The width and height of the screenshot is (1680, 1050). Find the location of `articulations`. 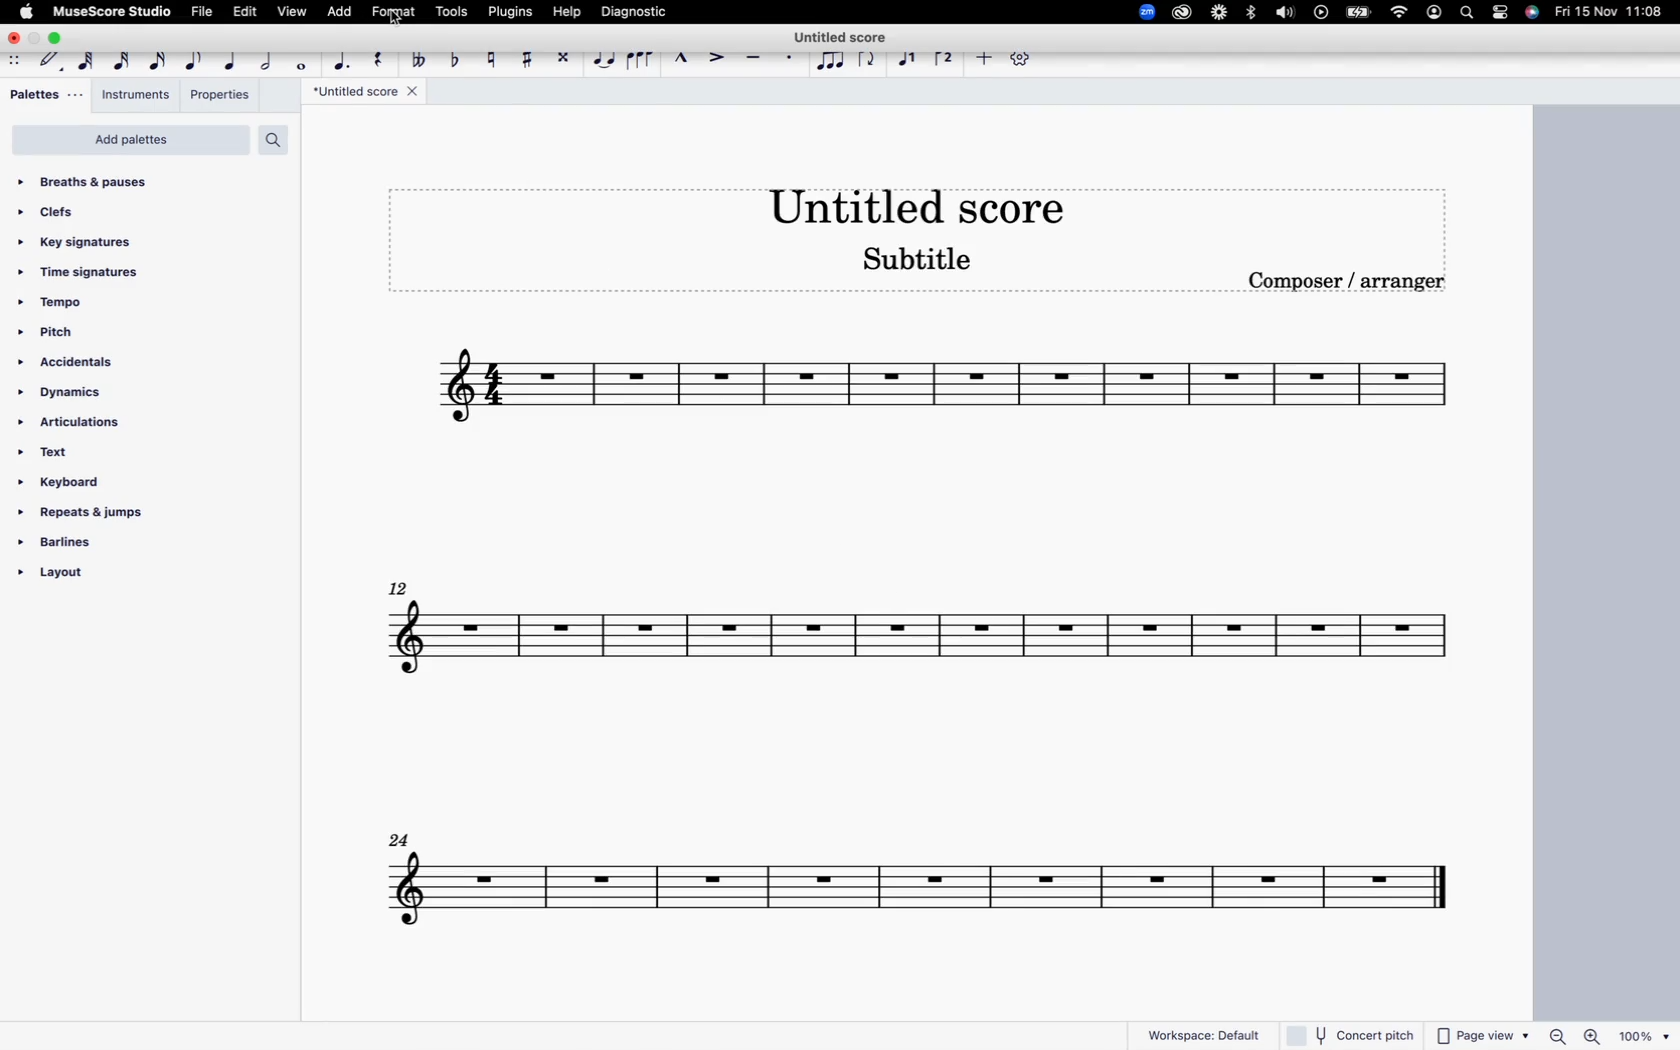

articulations is located at coordinates (72, 423).